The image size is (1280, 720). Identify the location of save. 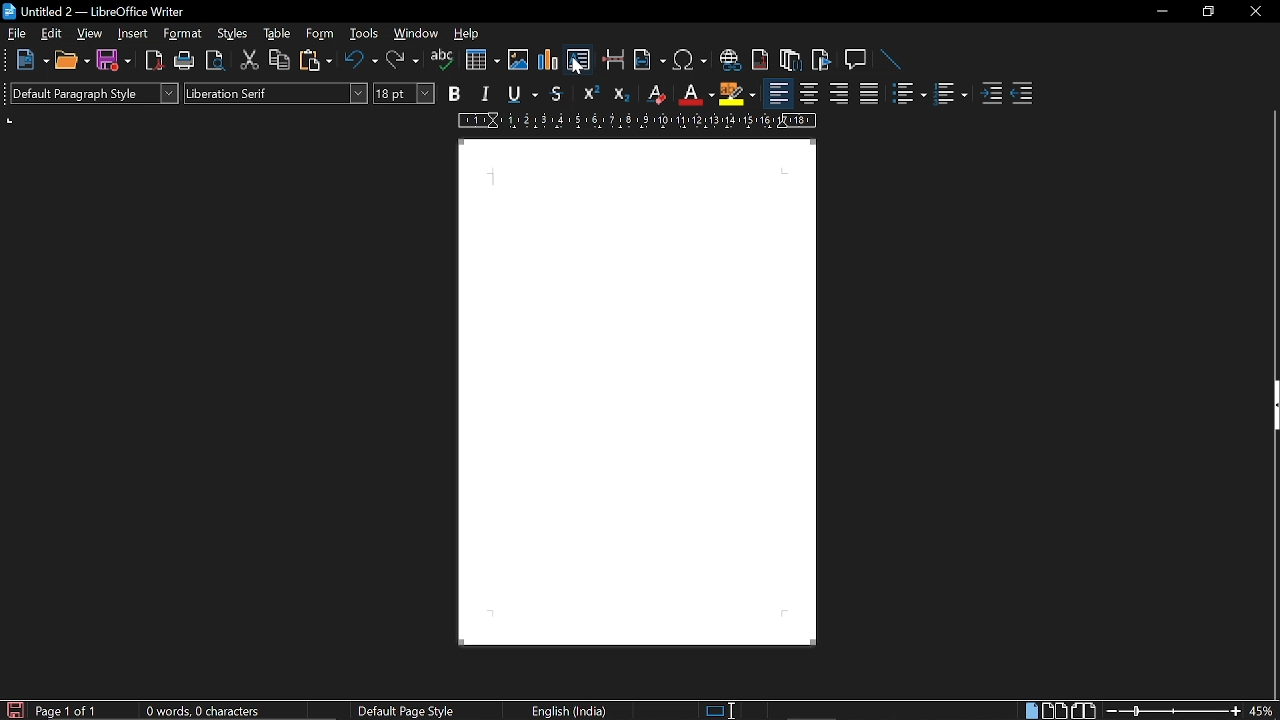
(112, 60).